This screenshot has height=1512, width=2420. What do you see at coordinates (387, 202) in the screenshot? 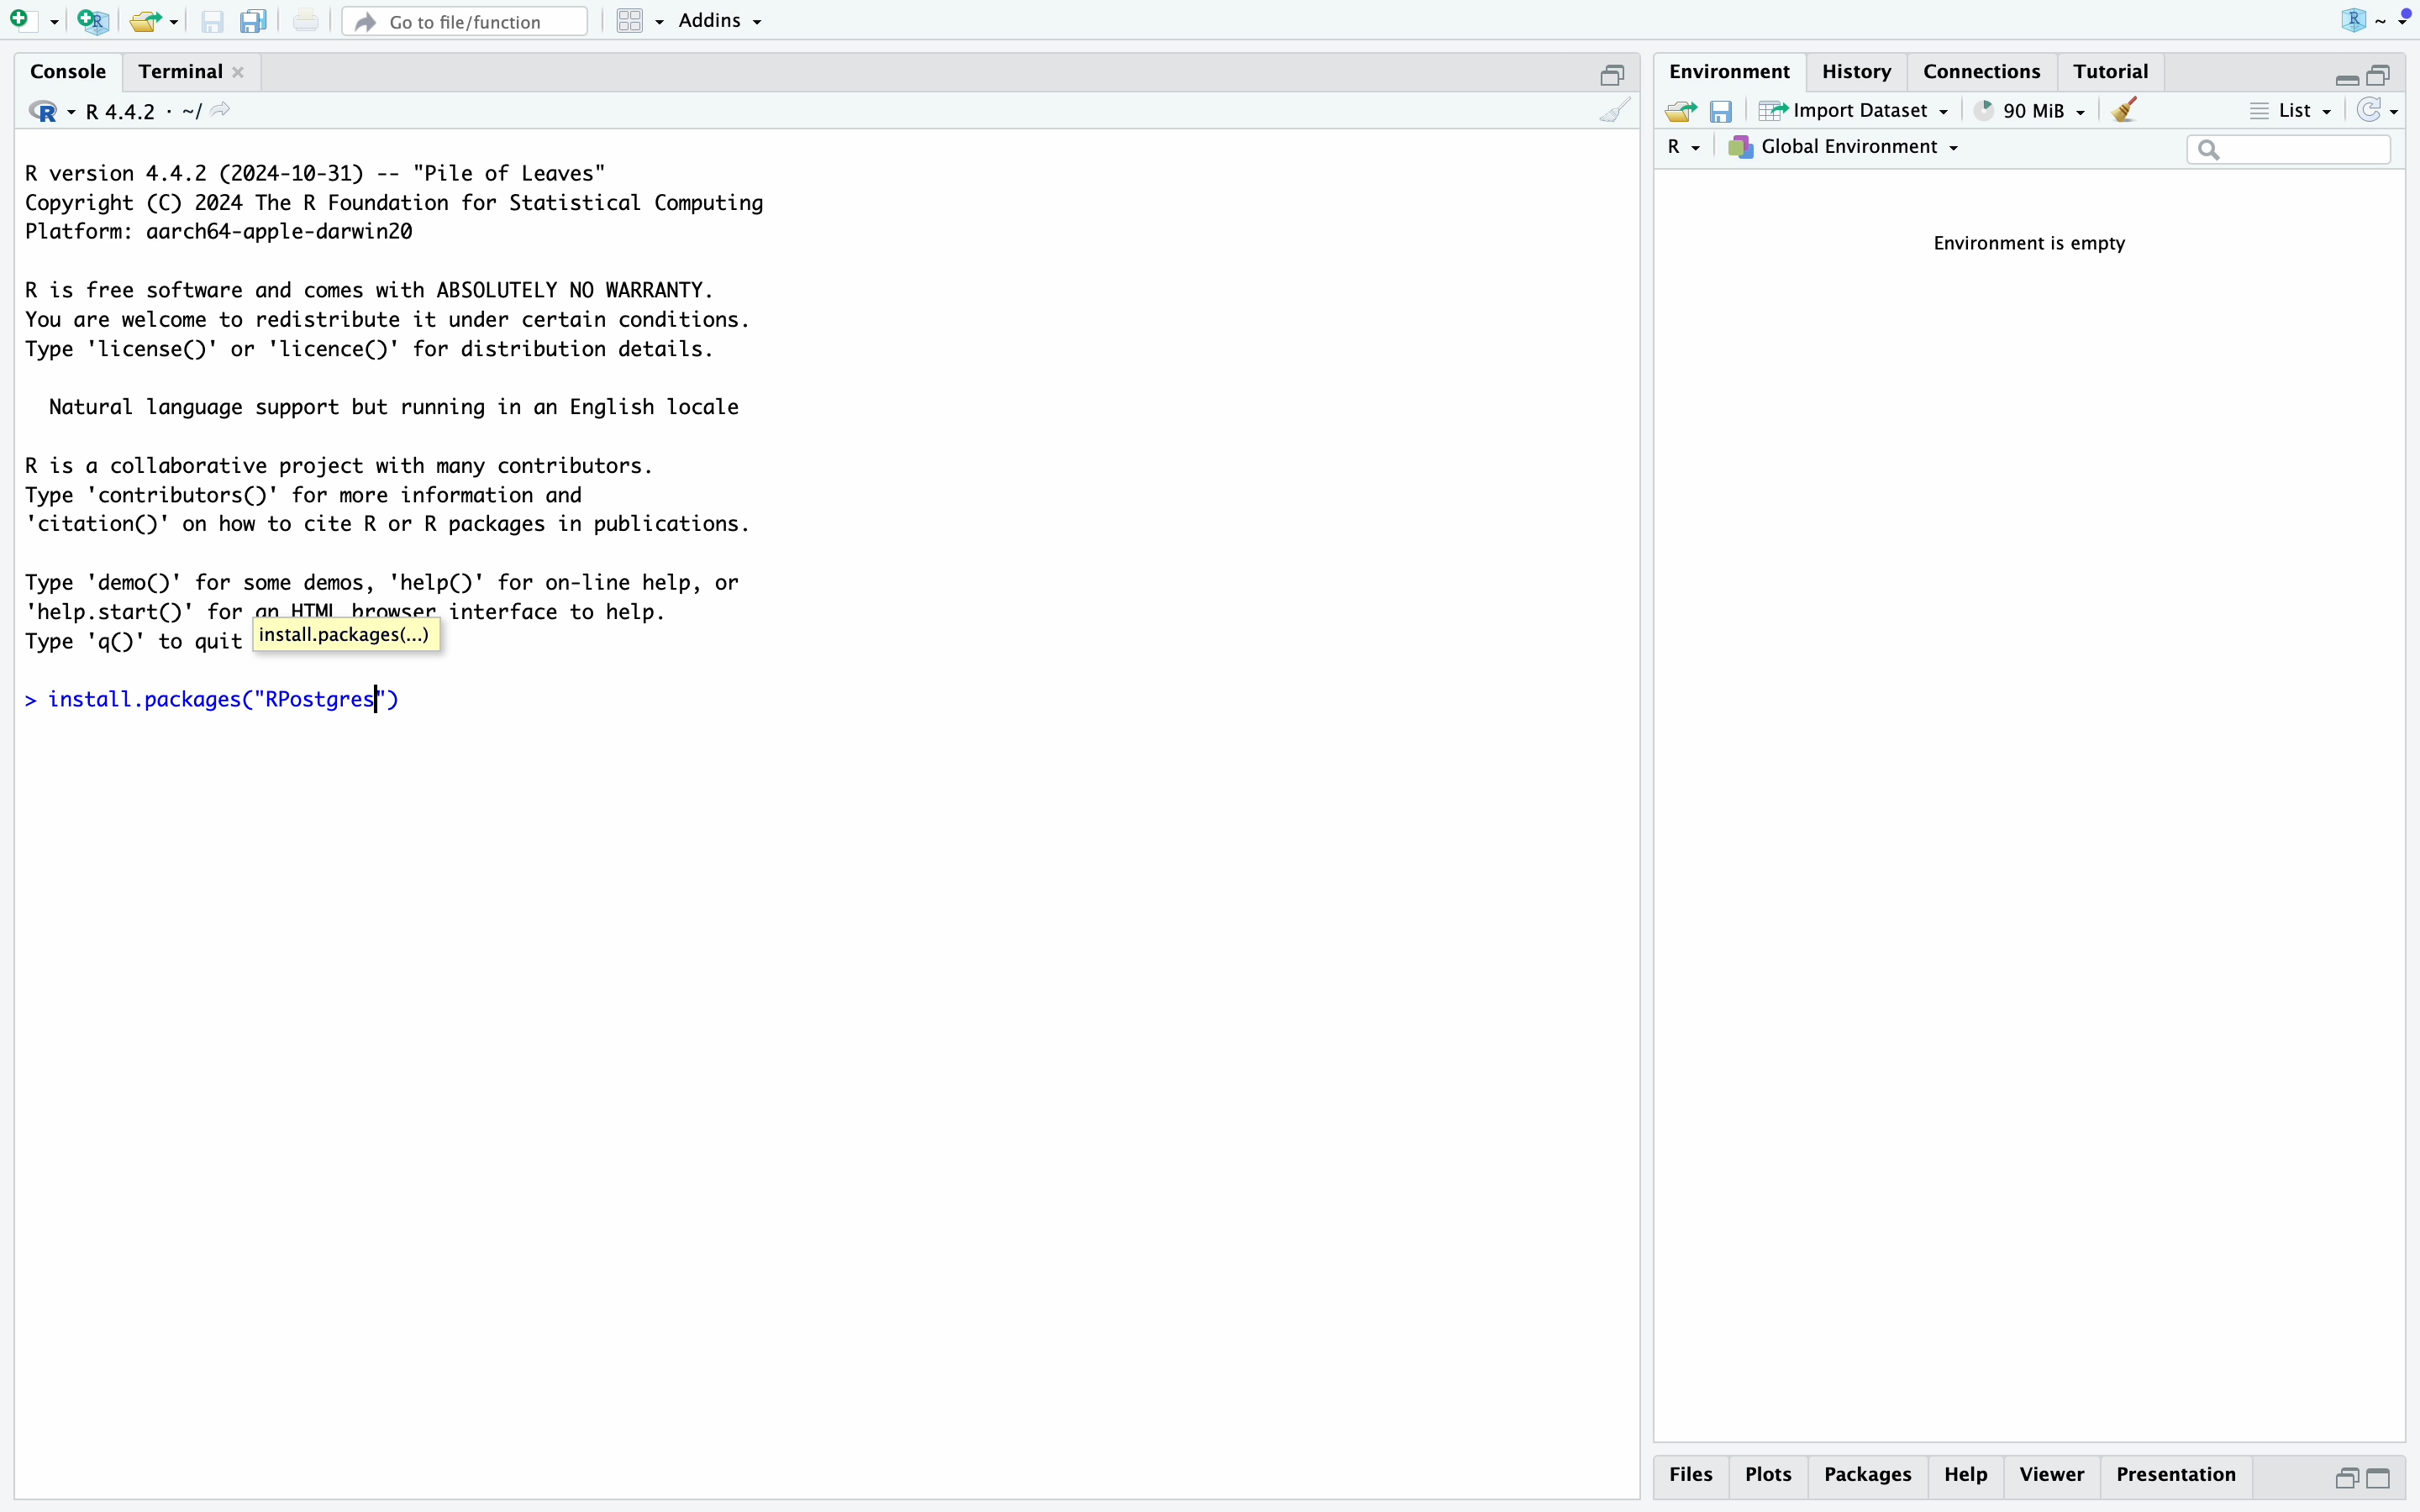
I see `description of version of R ` at bounding box center [387, 202].